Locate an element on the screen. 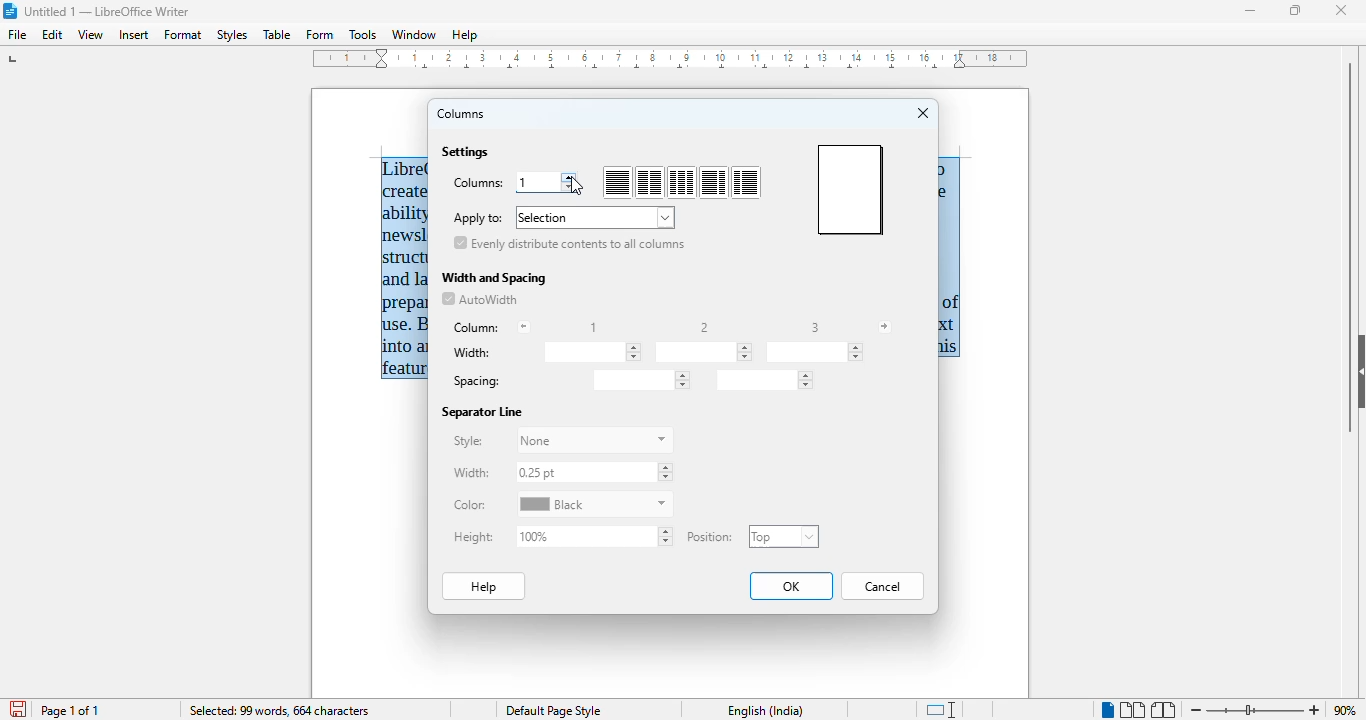  90% (current zoom level) is located at coordinates (1349, 708).